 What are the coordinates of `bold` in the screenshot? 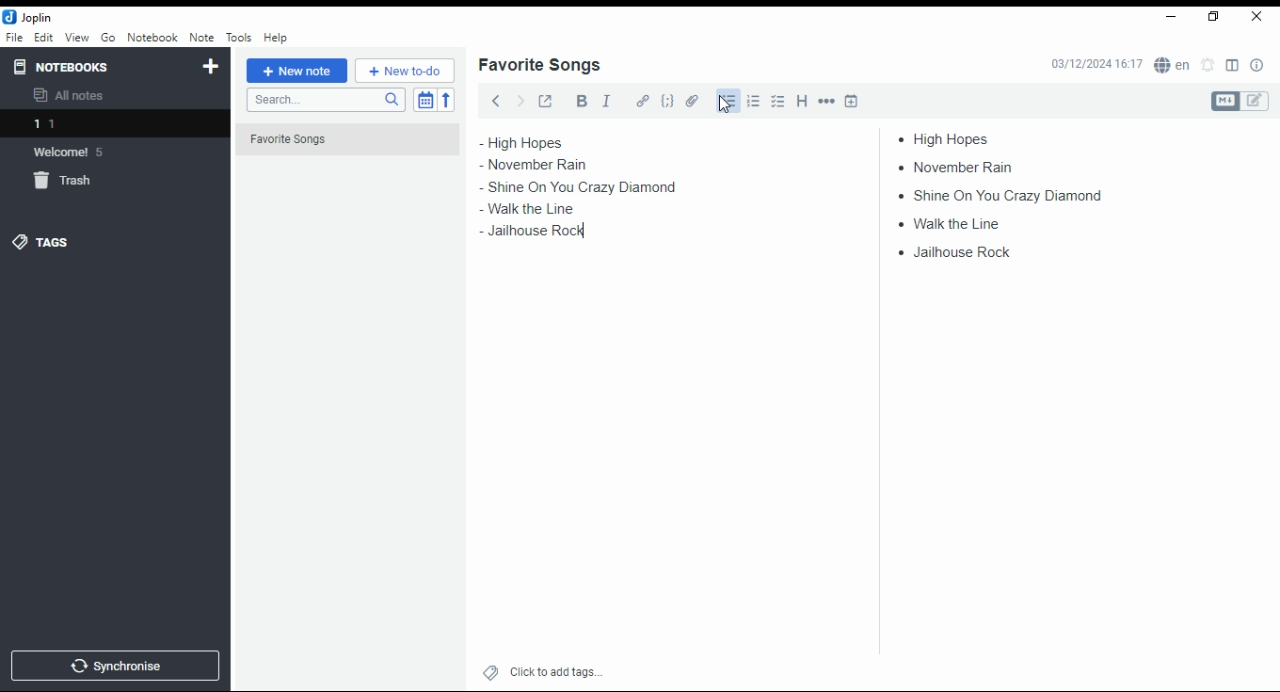 It's located at (581, 101).